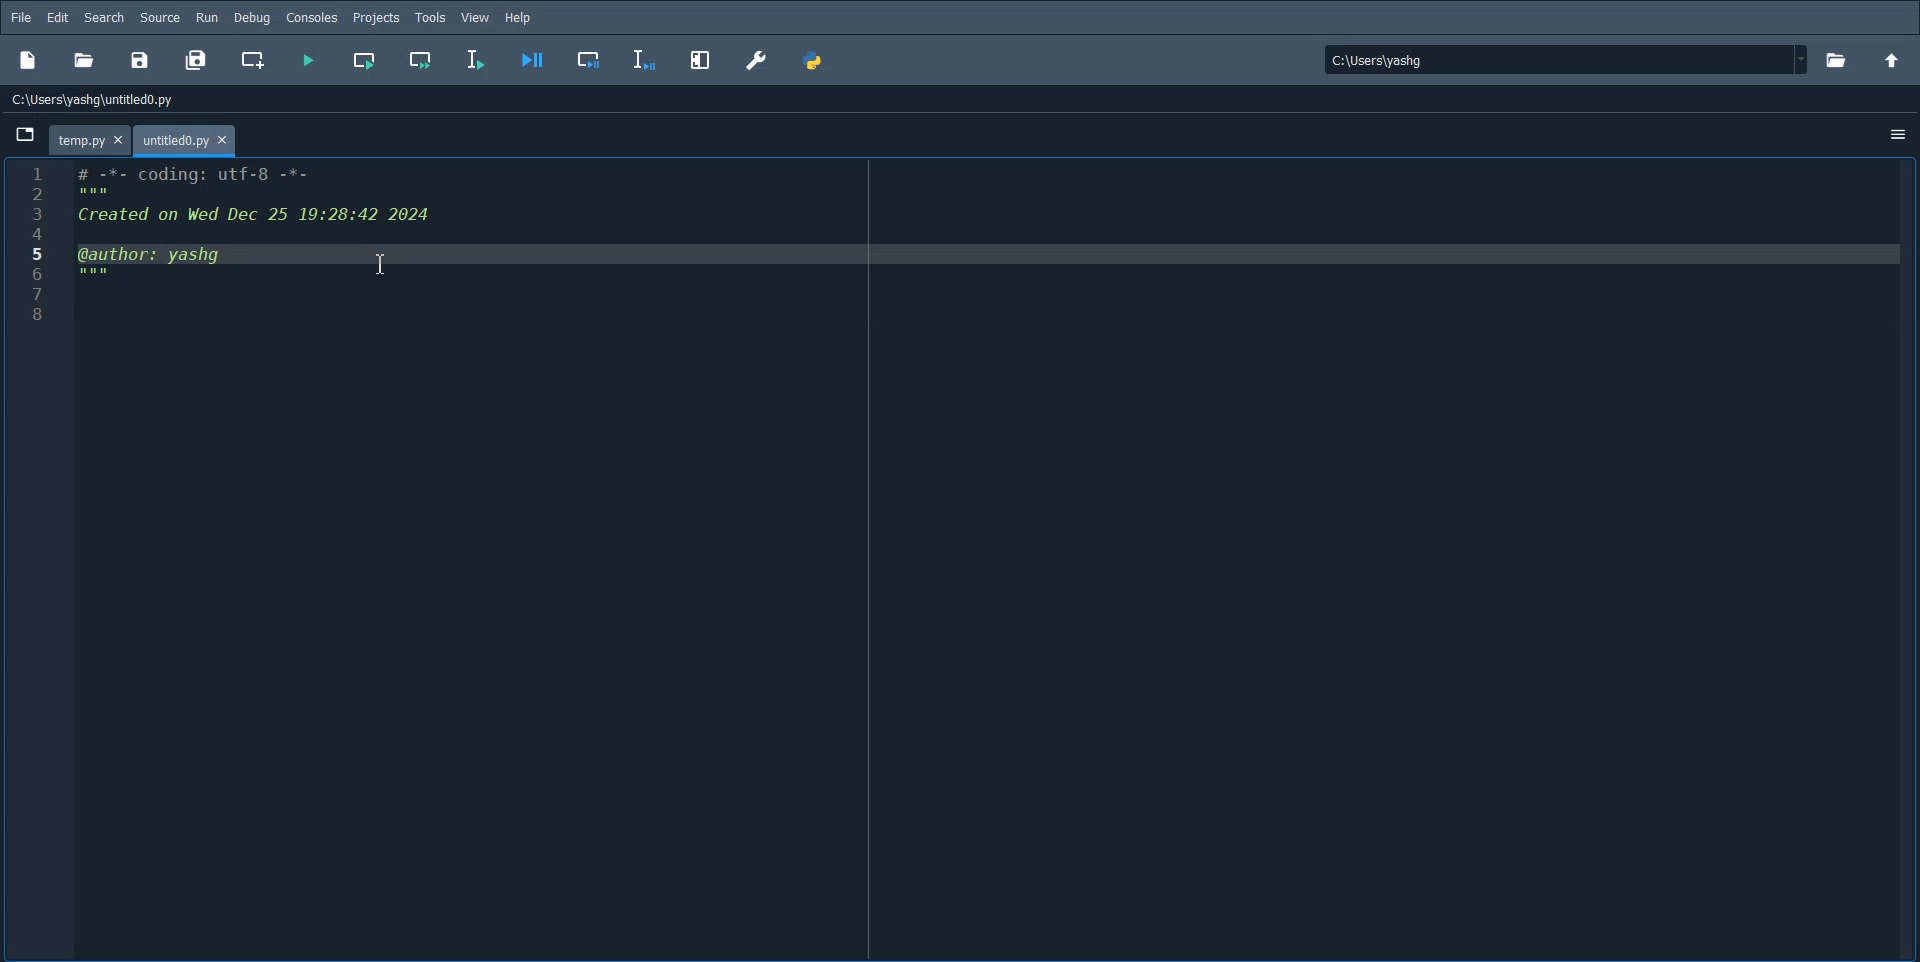 Image resolution: width=1920 pixels, height=962 pixels. Describe the element at coordinates (365, 62) in the screenshot. I see `Run current all file` at that location.